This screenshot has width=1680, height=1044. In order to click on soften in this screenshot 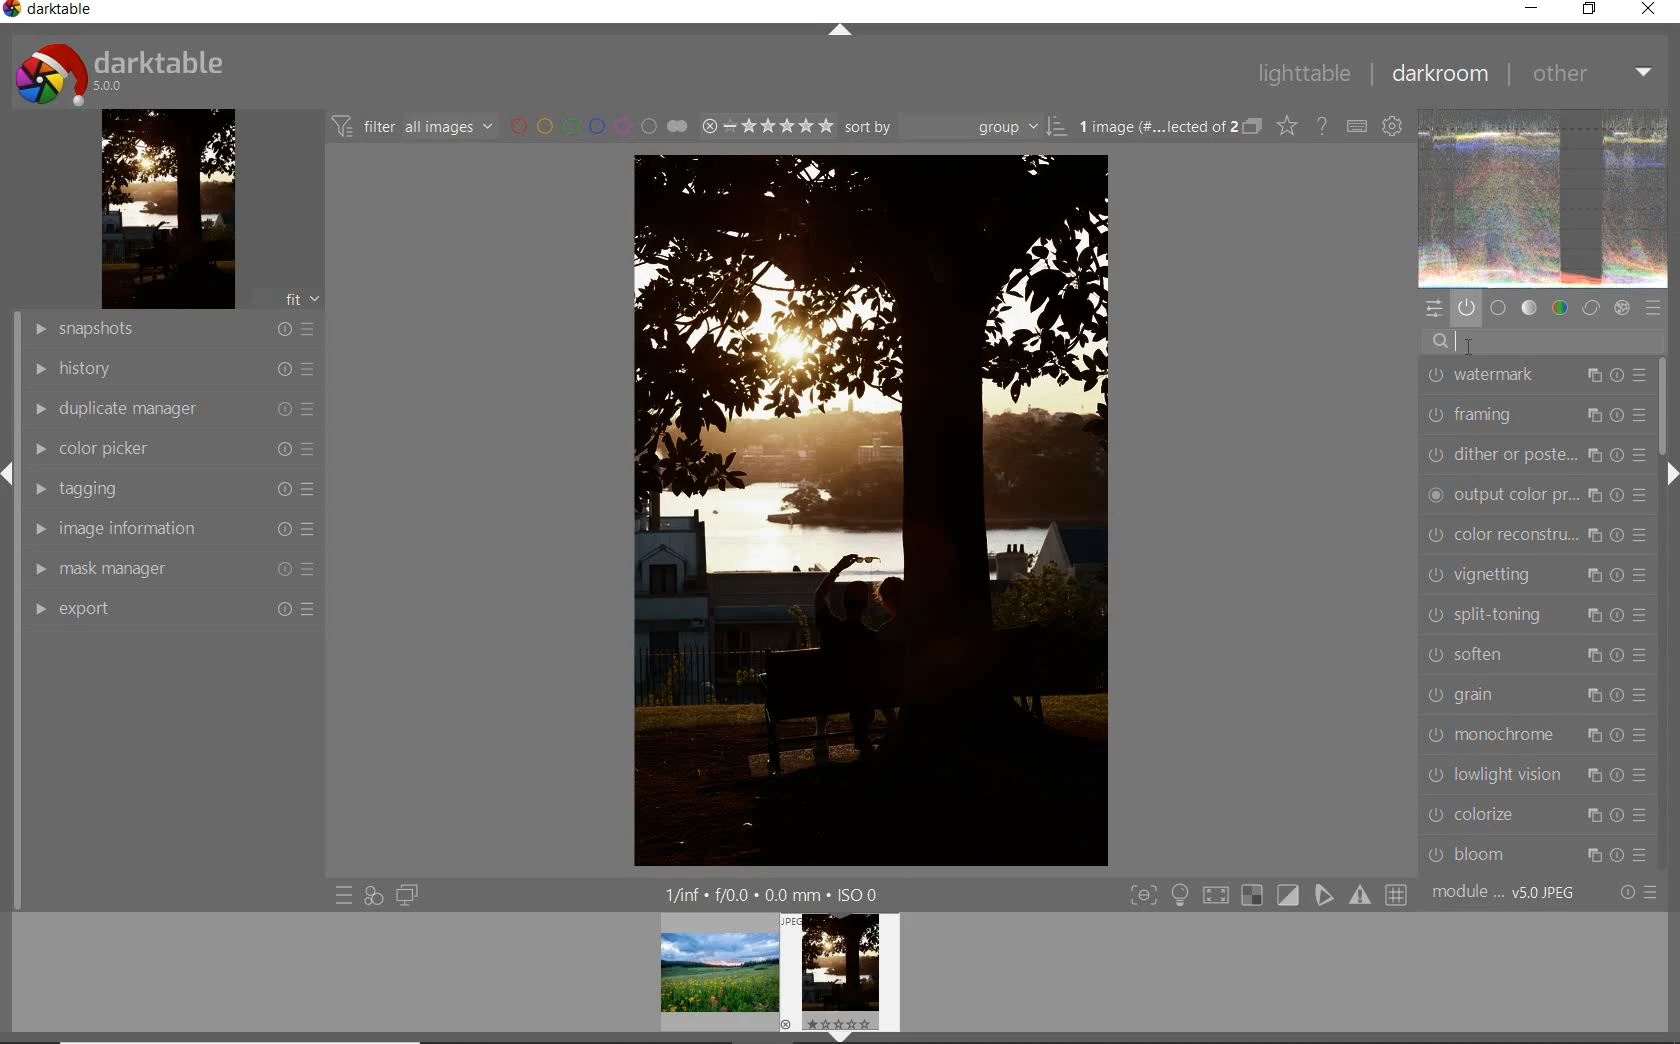, I will do `click(1535, 654)`.